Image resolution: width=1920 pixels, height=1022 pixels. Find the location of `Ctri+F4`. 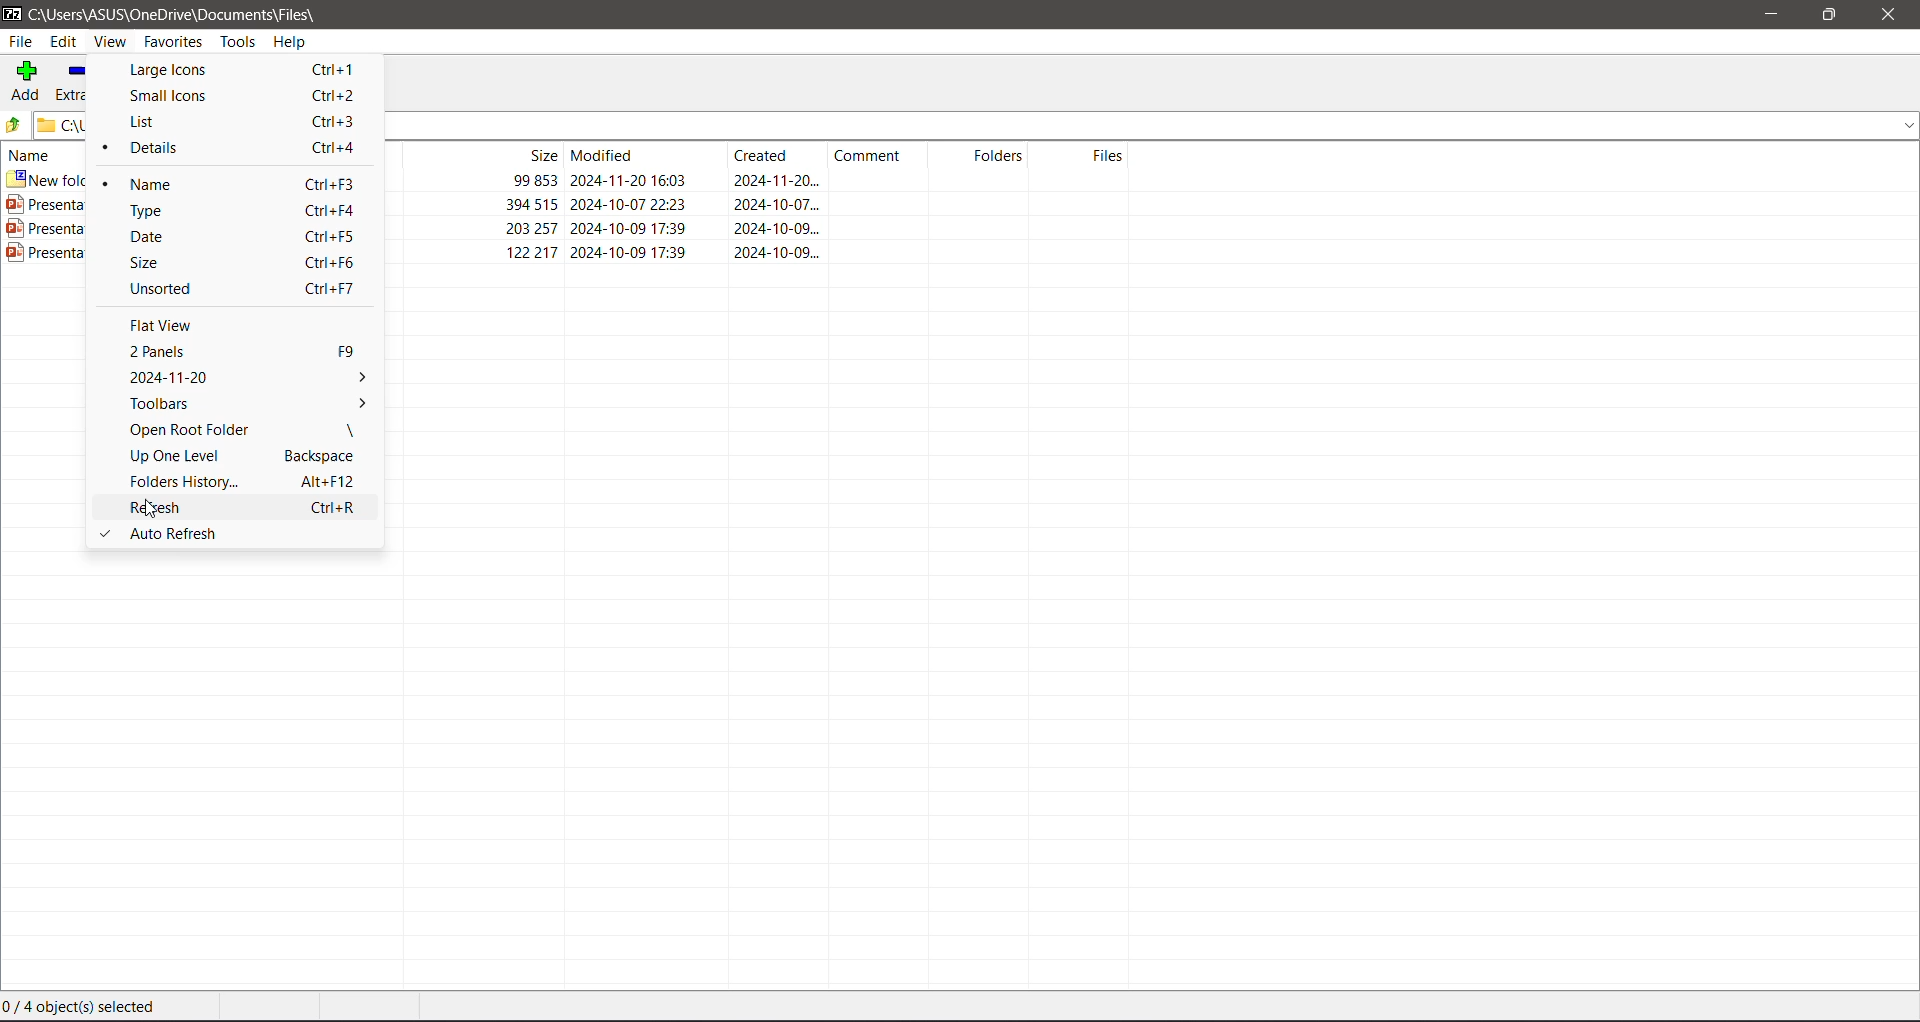

Ctri+F4 is located at coordinates (336, 210).